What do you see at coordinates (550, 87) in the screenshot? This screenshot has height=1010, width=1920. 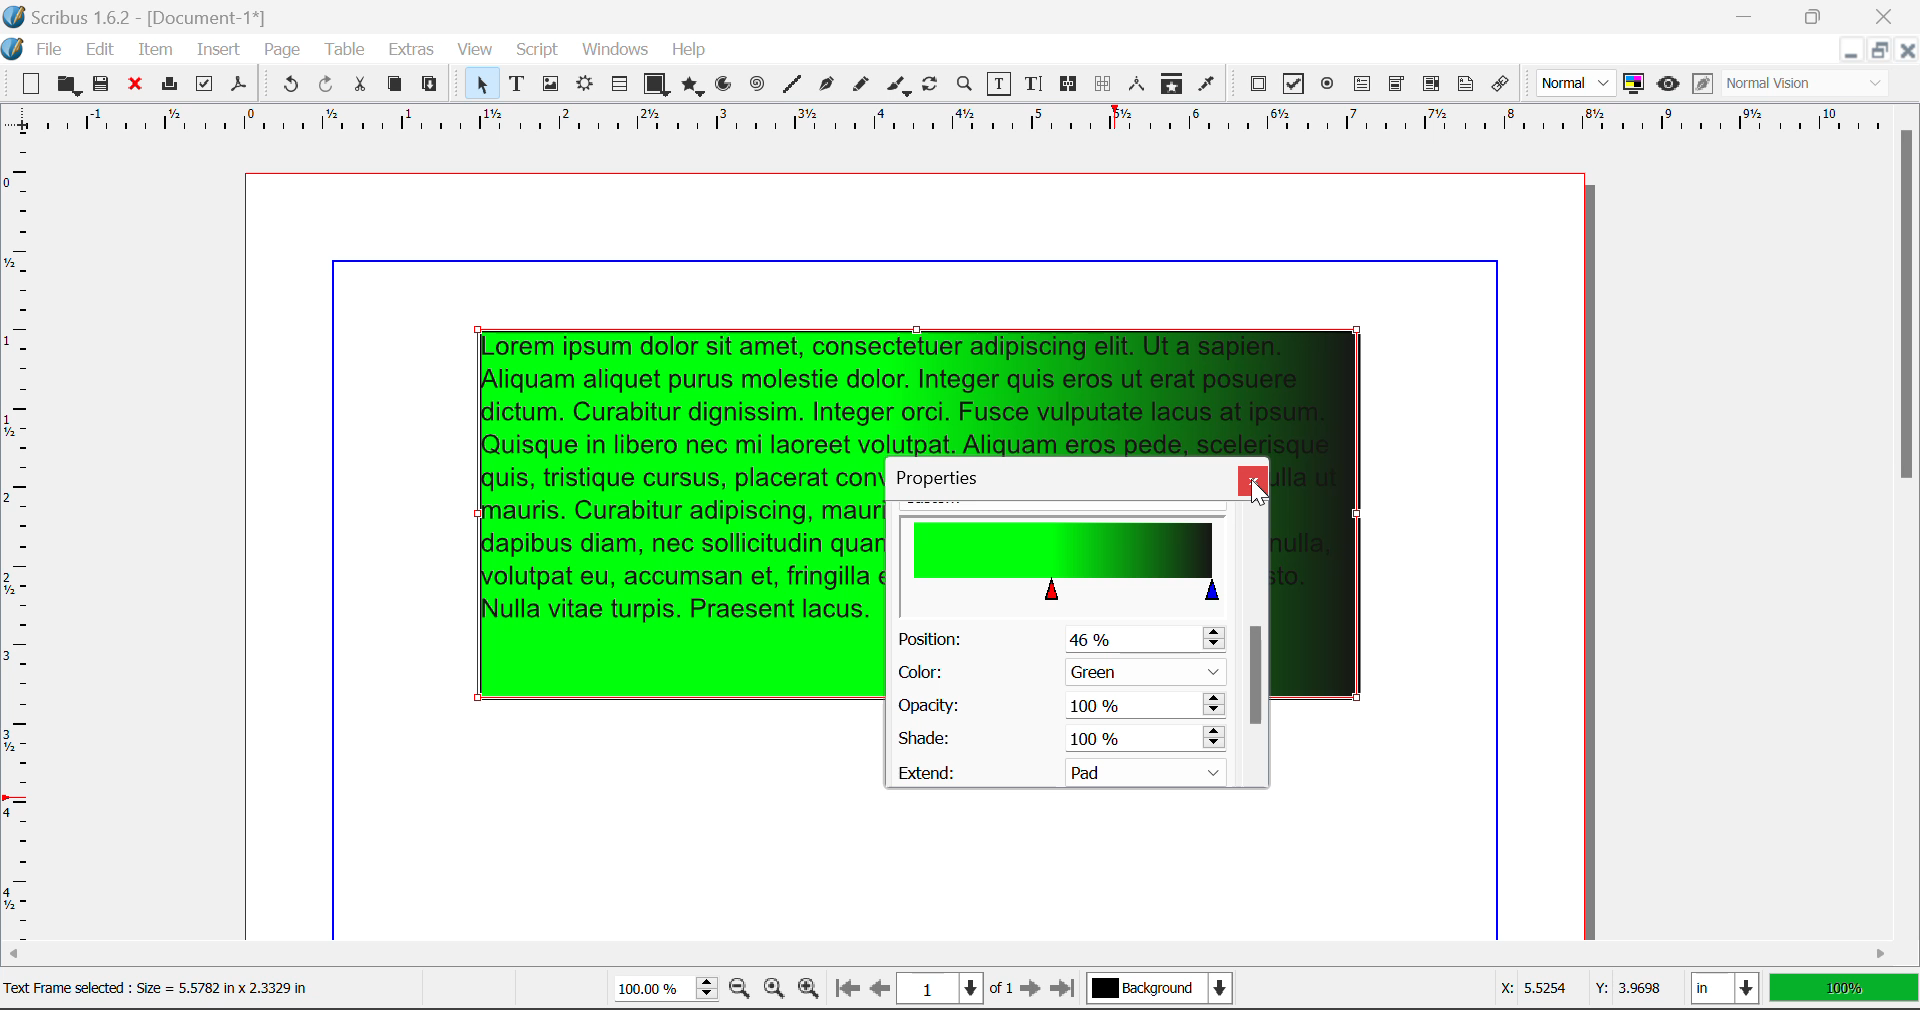 I see `Image Frame` at bounding box center [550, 87].